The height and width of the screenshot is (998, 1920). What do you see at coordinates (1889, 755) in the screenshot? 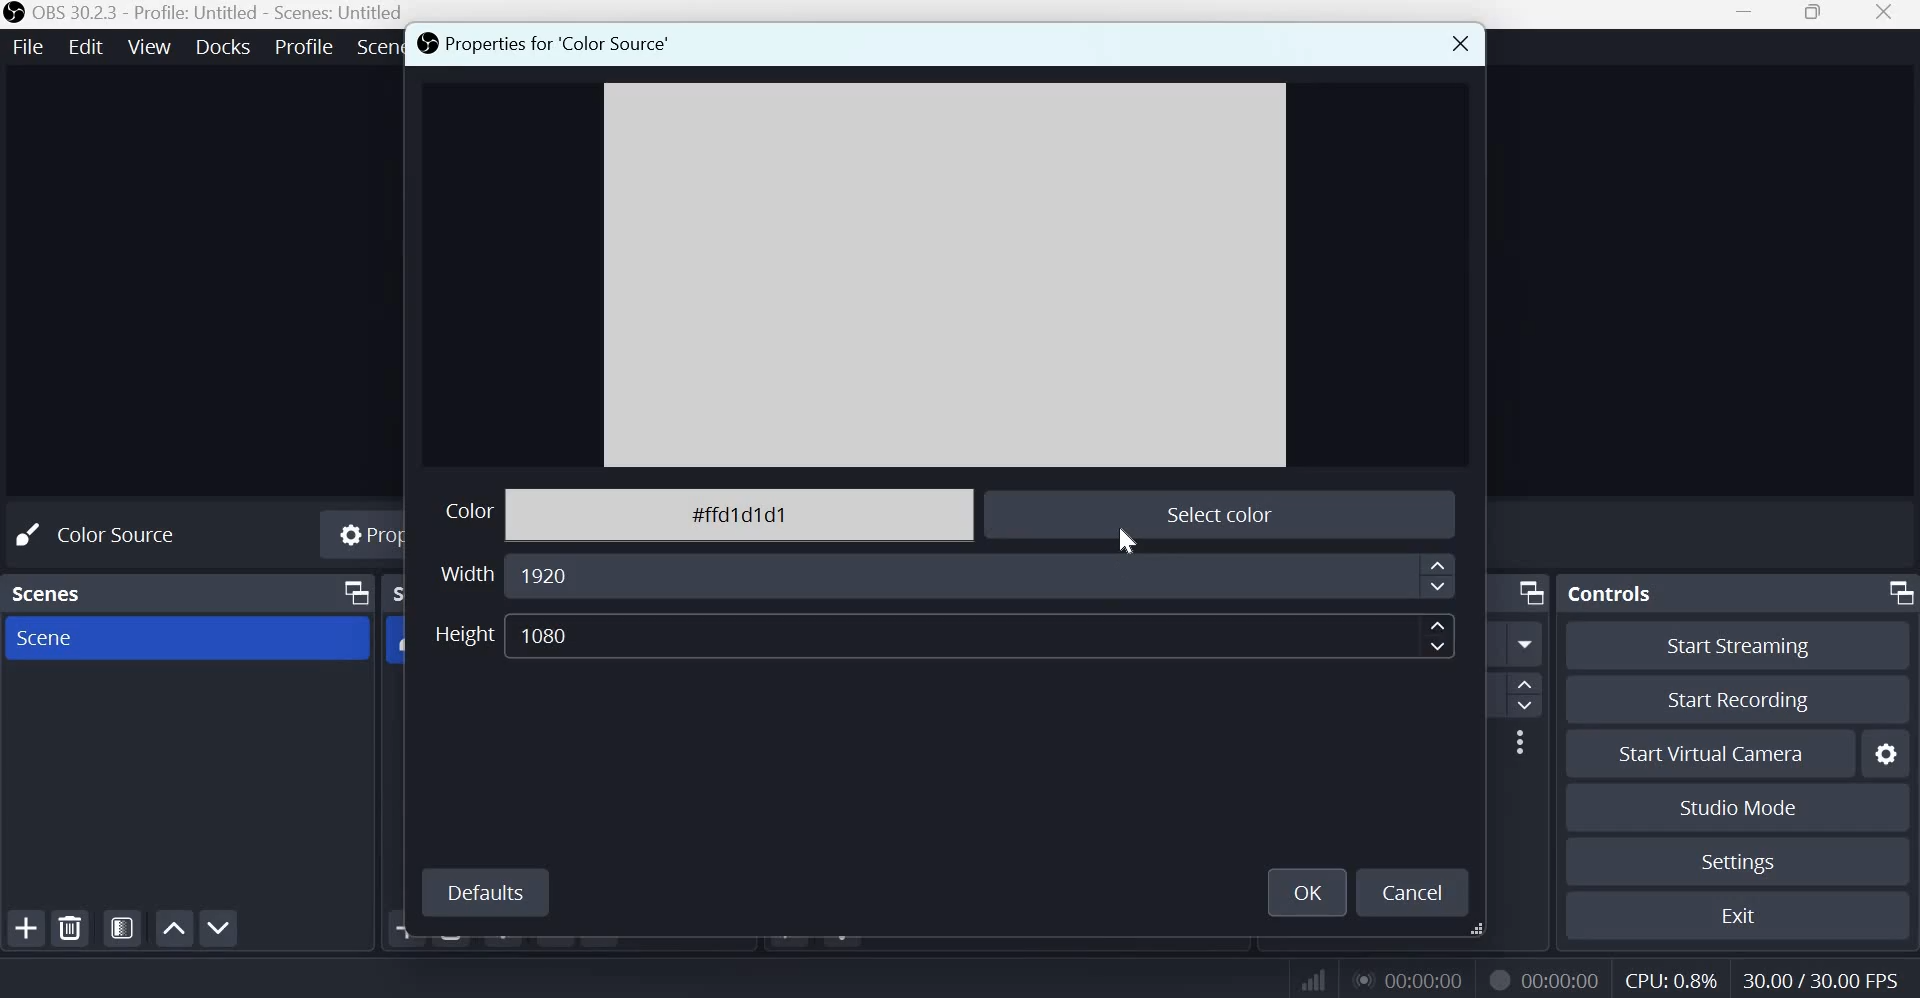
I see `Configure virtual camers` at bounding box center [1889, 755].